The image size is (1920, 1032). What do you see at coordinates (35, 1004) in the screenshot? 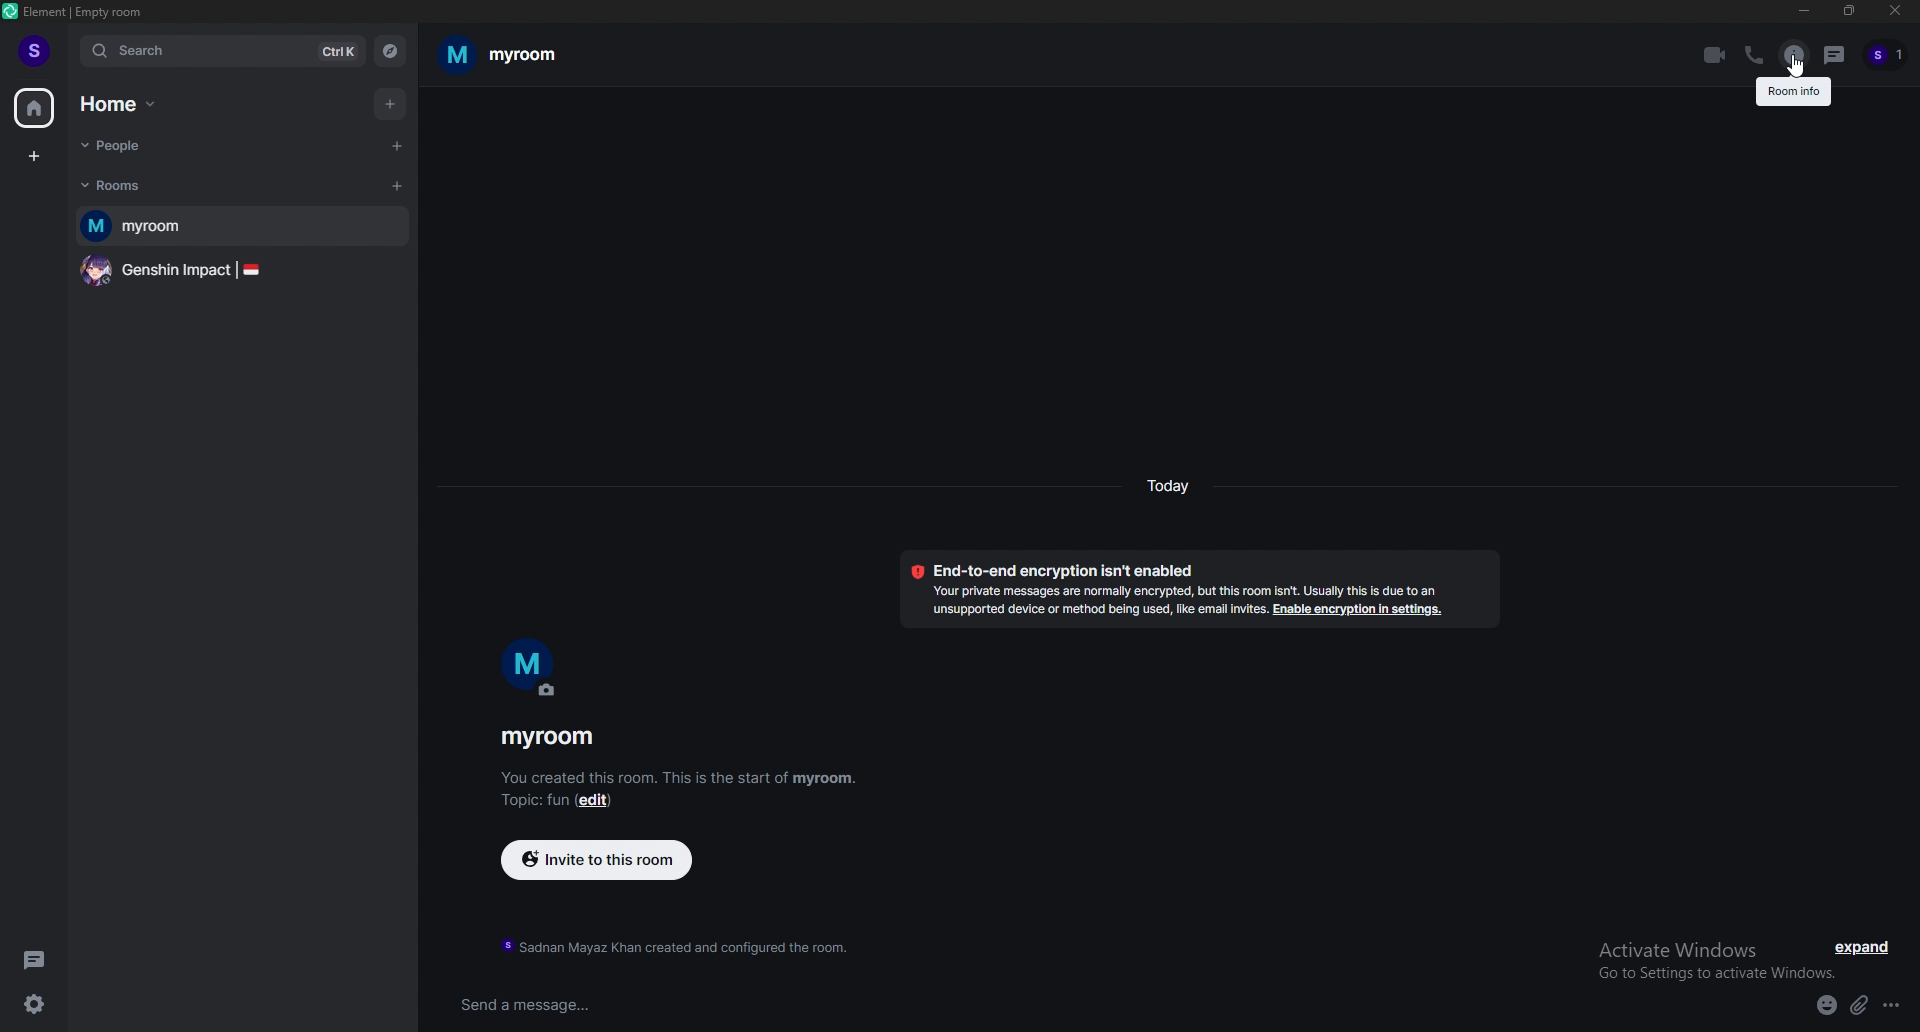
I see `quick settings` at bounding box center [35, 1004].